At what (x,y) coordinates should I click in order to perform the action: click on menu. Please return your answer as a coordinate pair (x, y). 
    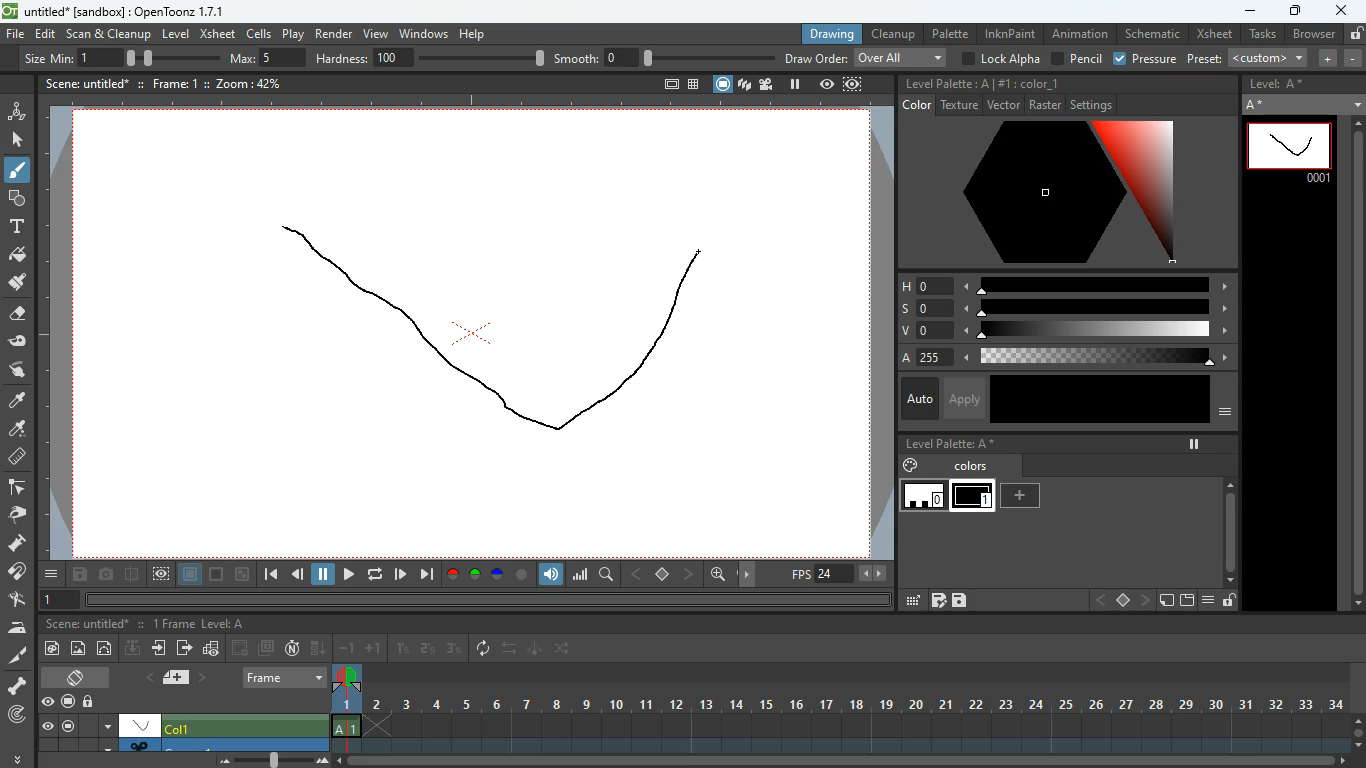
    Looking at the image, I should click on (53, 574).